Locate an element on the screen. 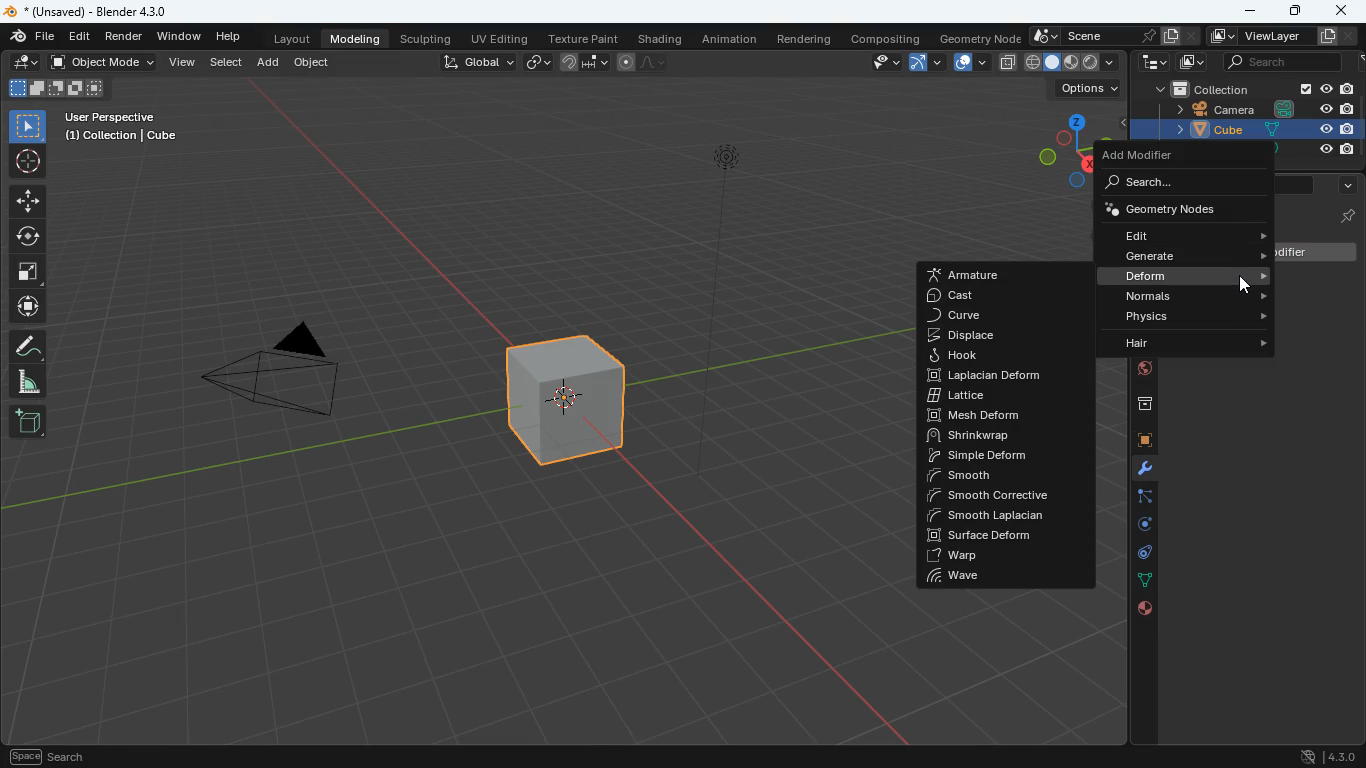 This screenshot has width=1366, height=768. laplacian deform is located at coordinates (1003, 376).